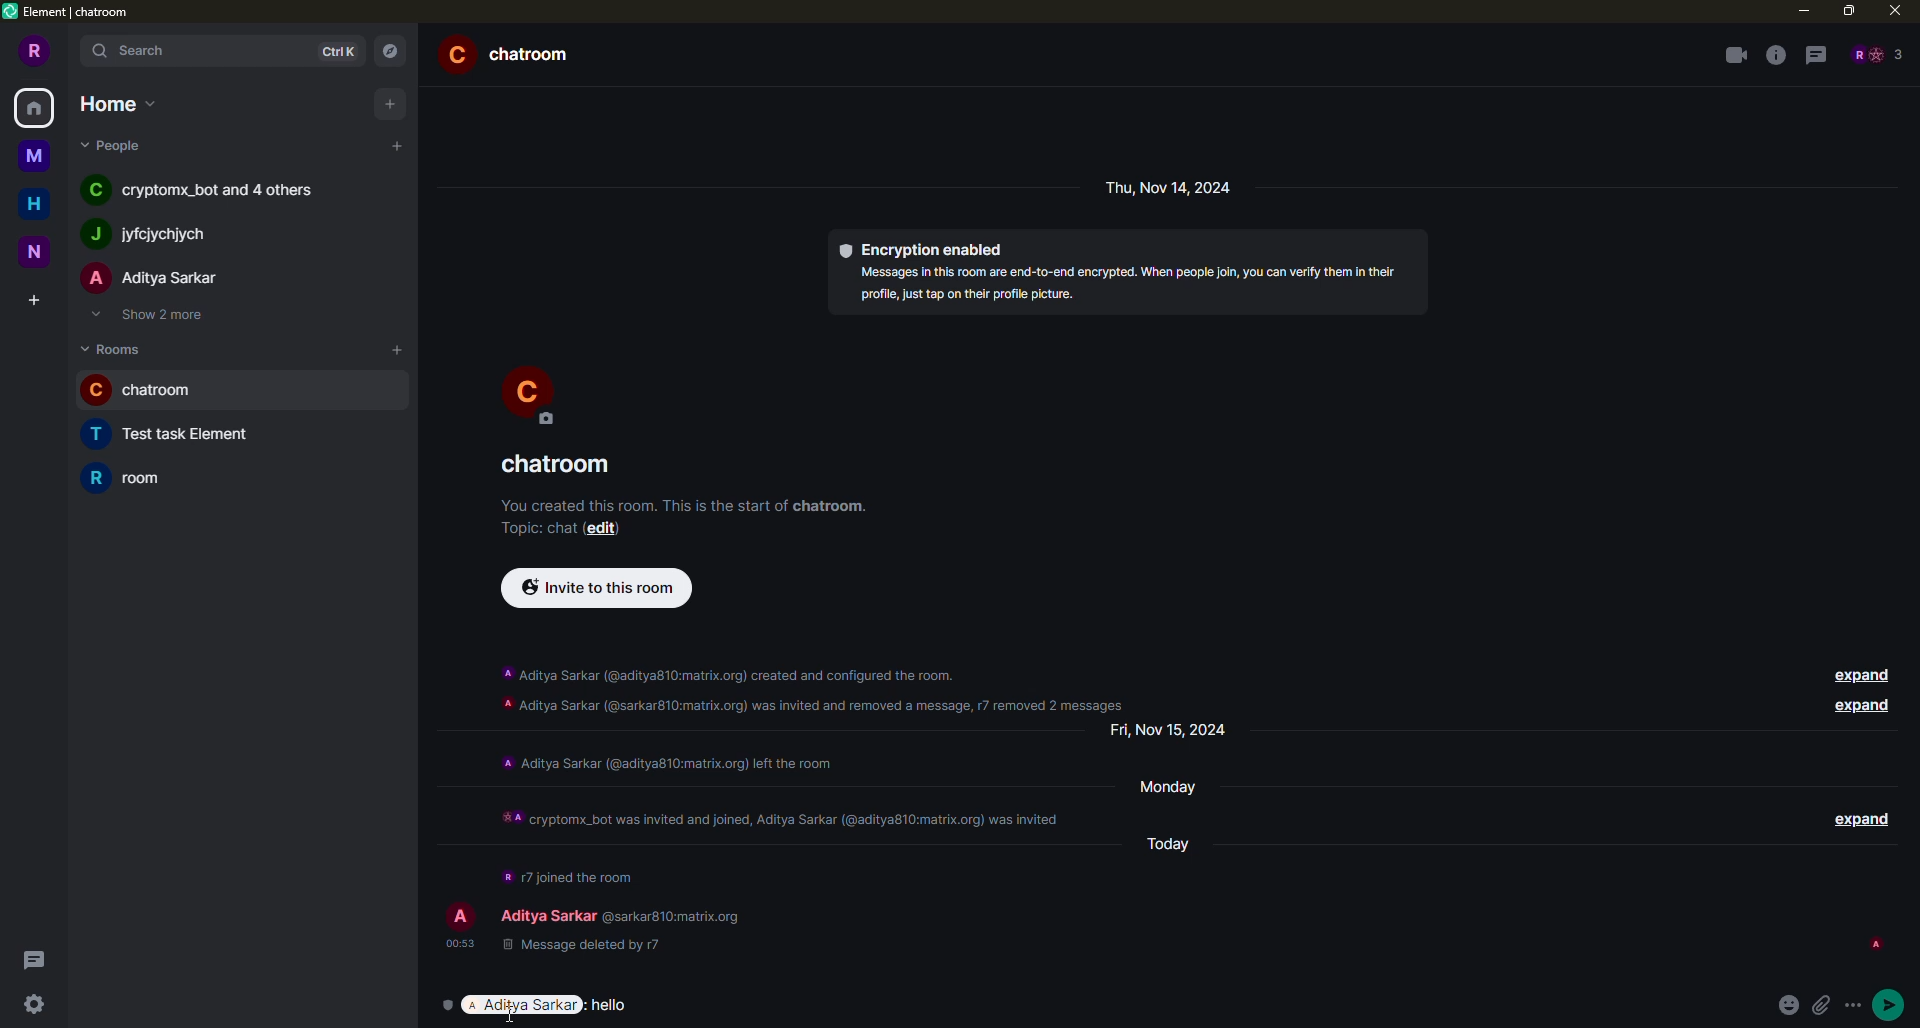  I want to click on room, so click(560, 465).